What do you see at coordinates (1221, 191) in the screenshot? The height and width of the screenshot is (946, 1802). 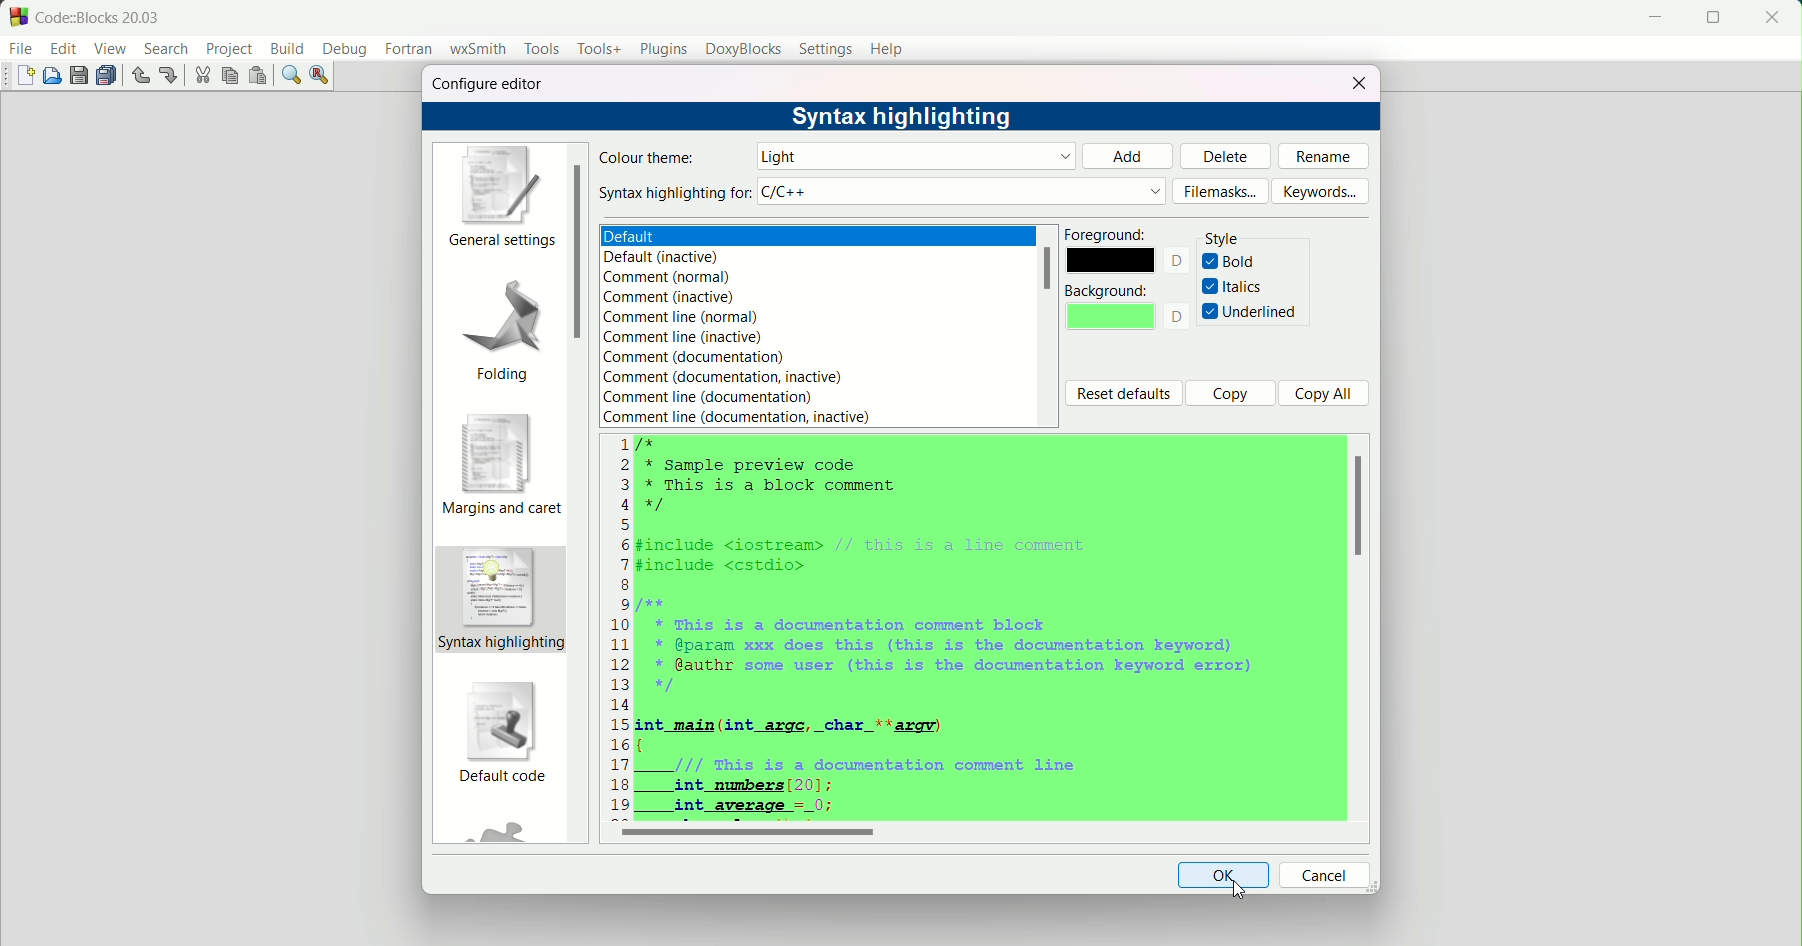 I see `filemasks` at bounding box center [1221, 191].